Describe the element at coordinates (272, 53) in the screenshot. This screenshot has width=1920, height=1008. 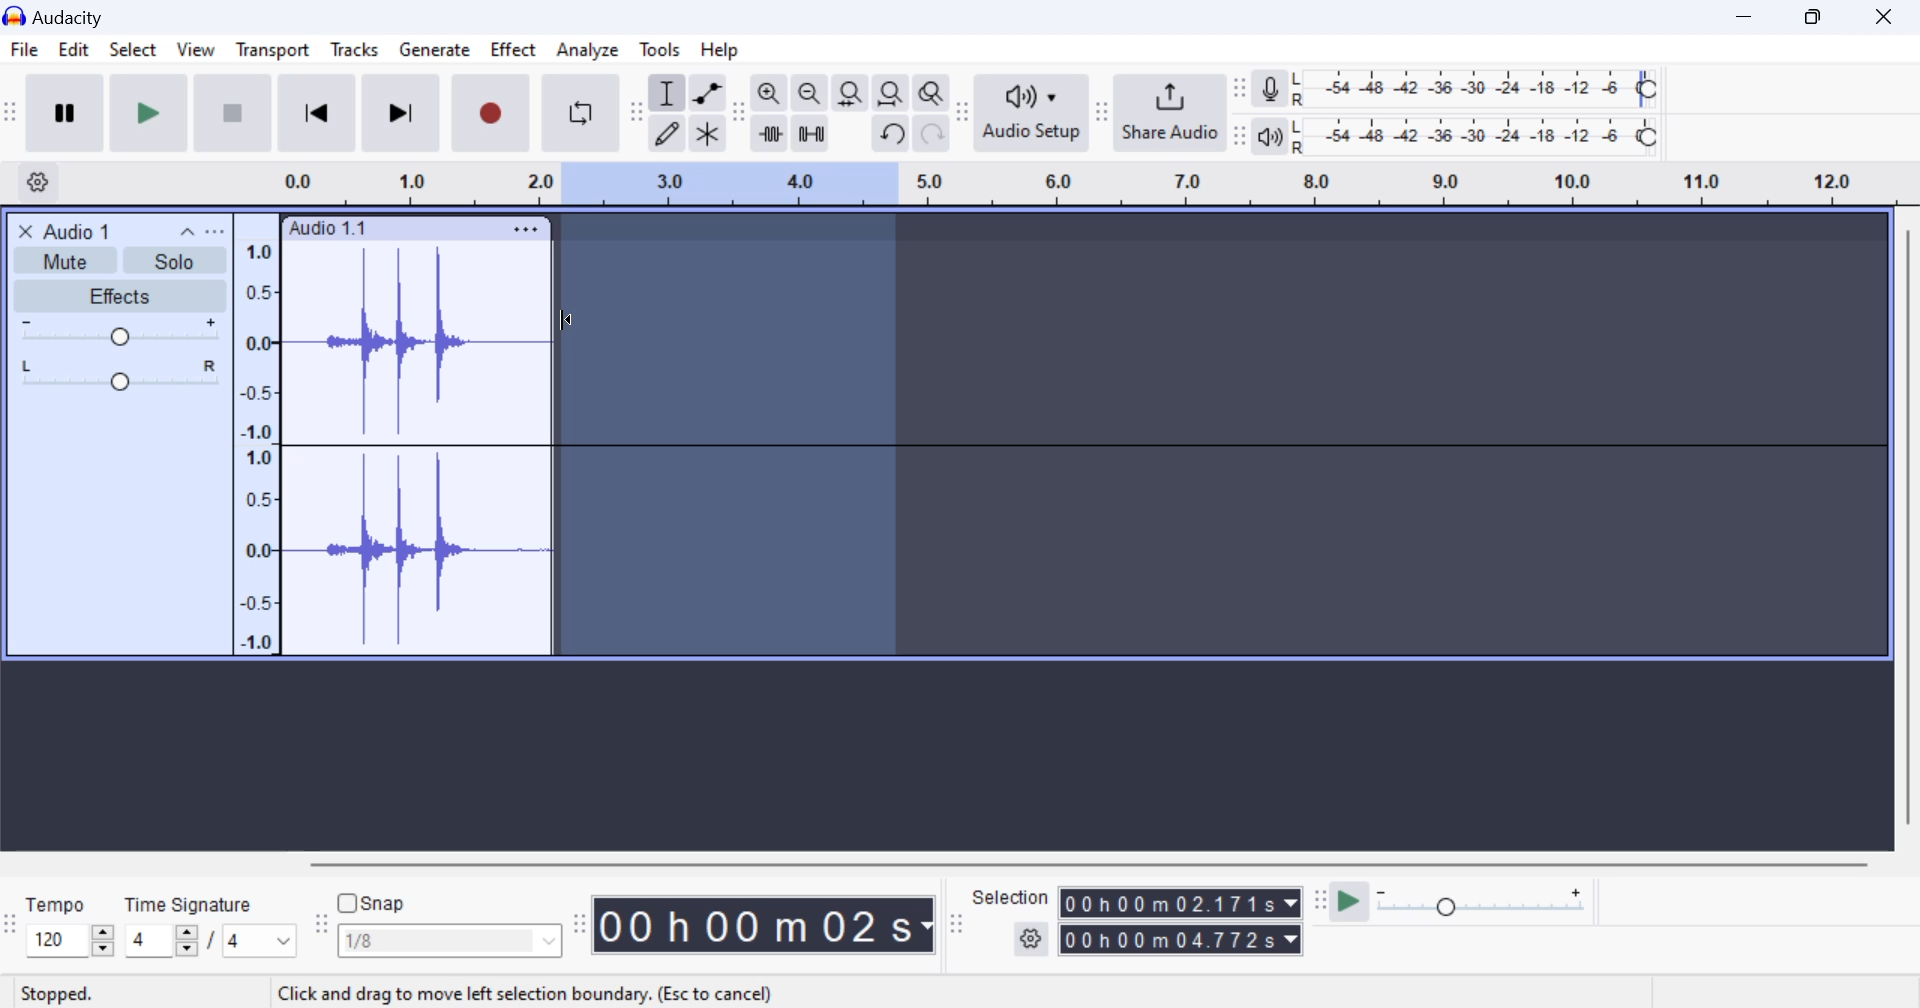
I see `Transport` at that location.